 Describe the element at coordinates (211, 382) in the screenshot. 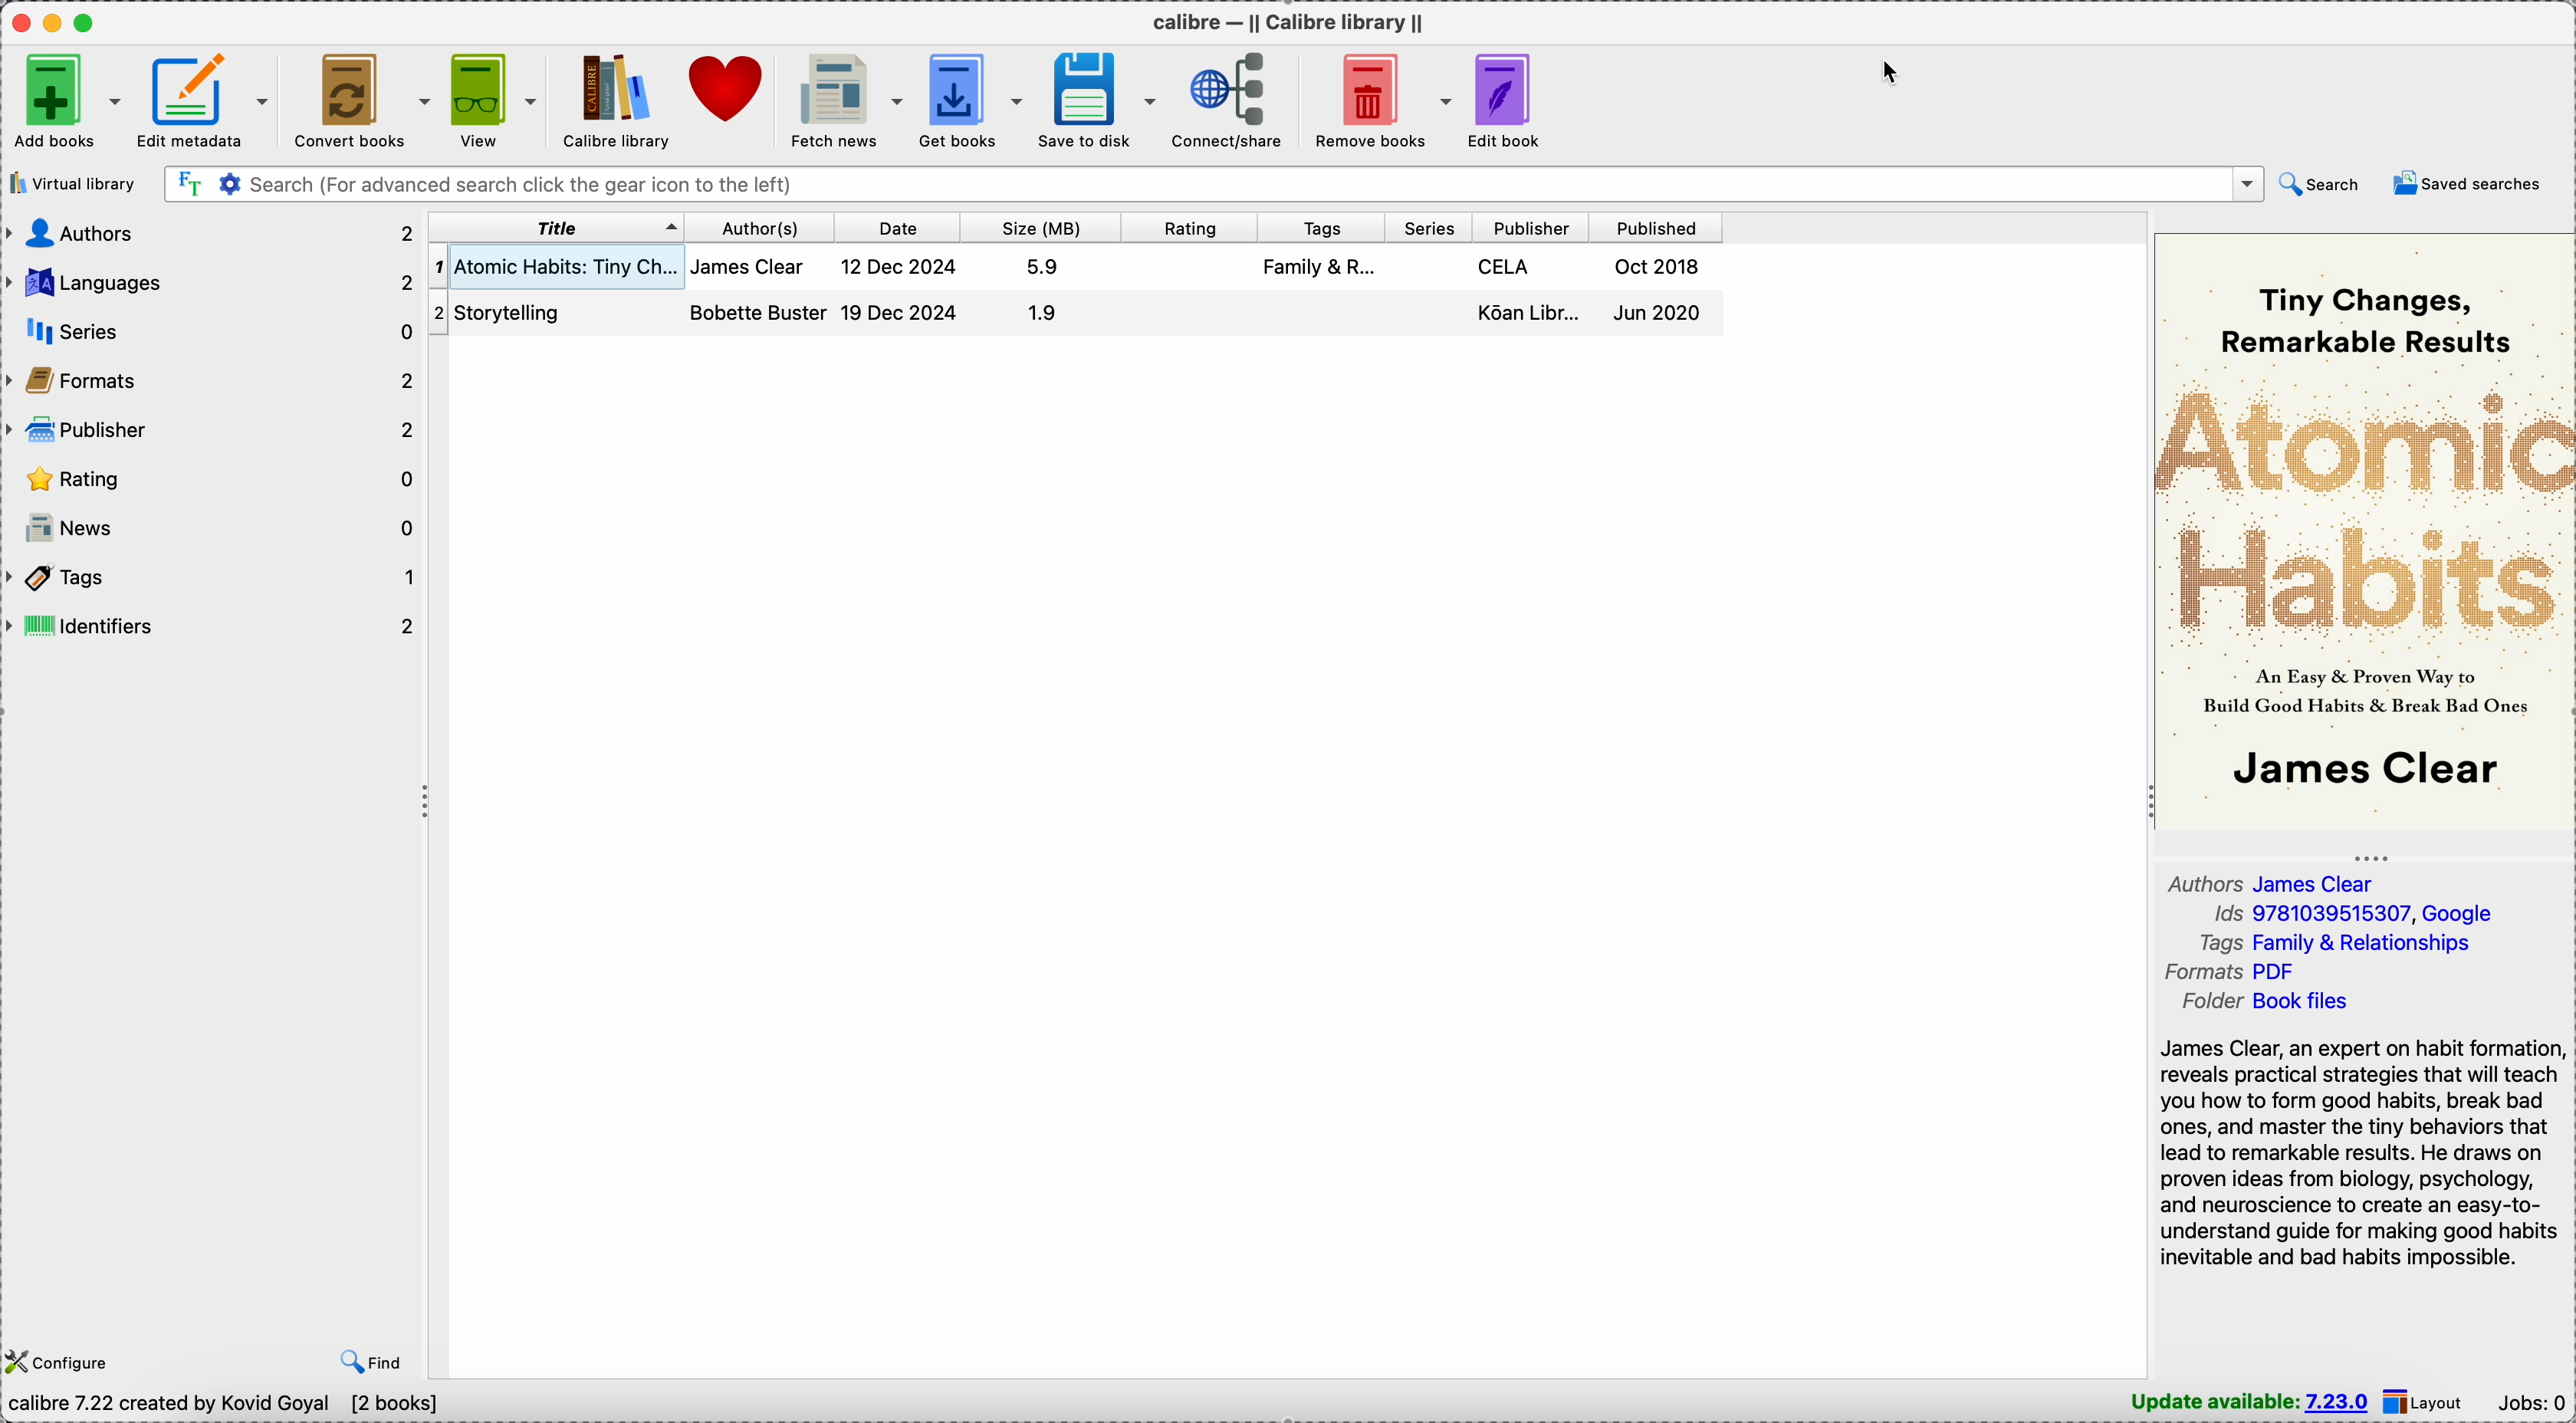

I see `formats` at that location.